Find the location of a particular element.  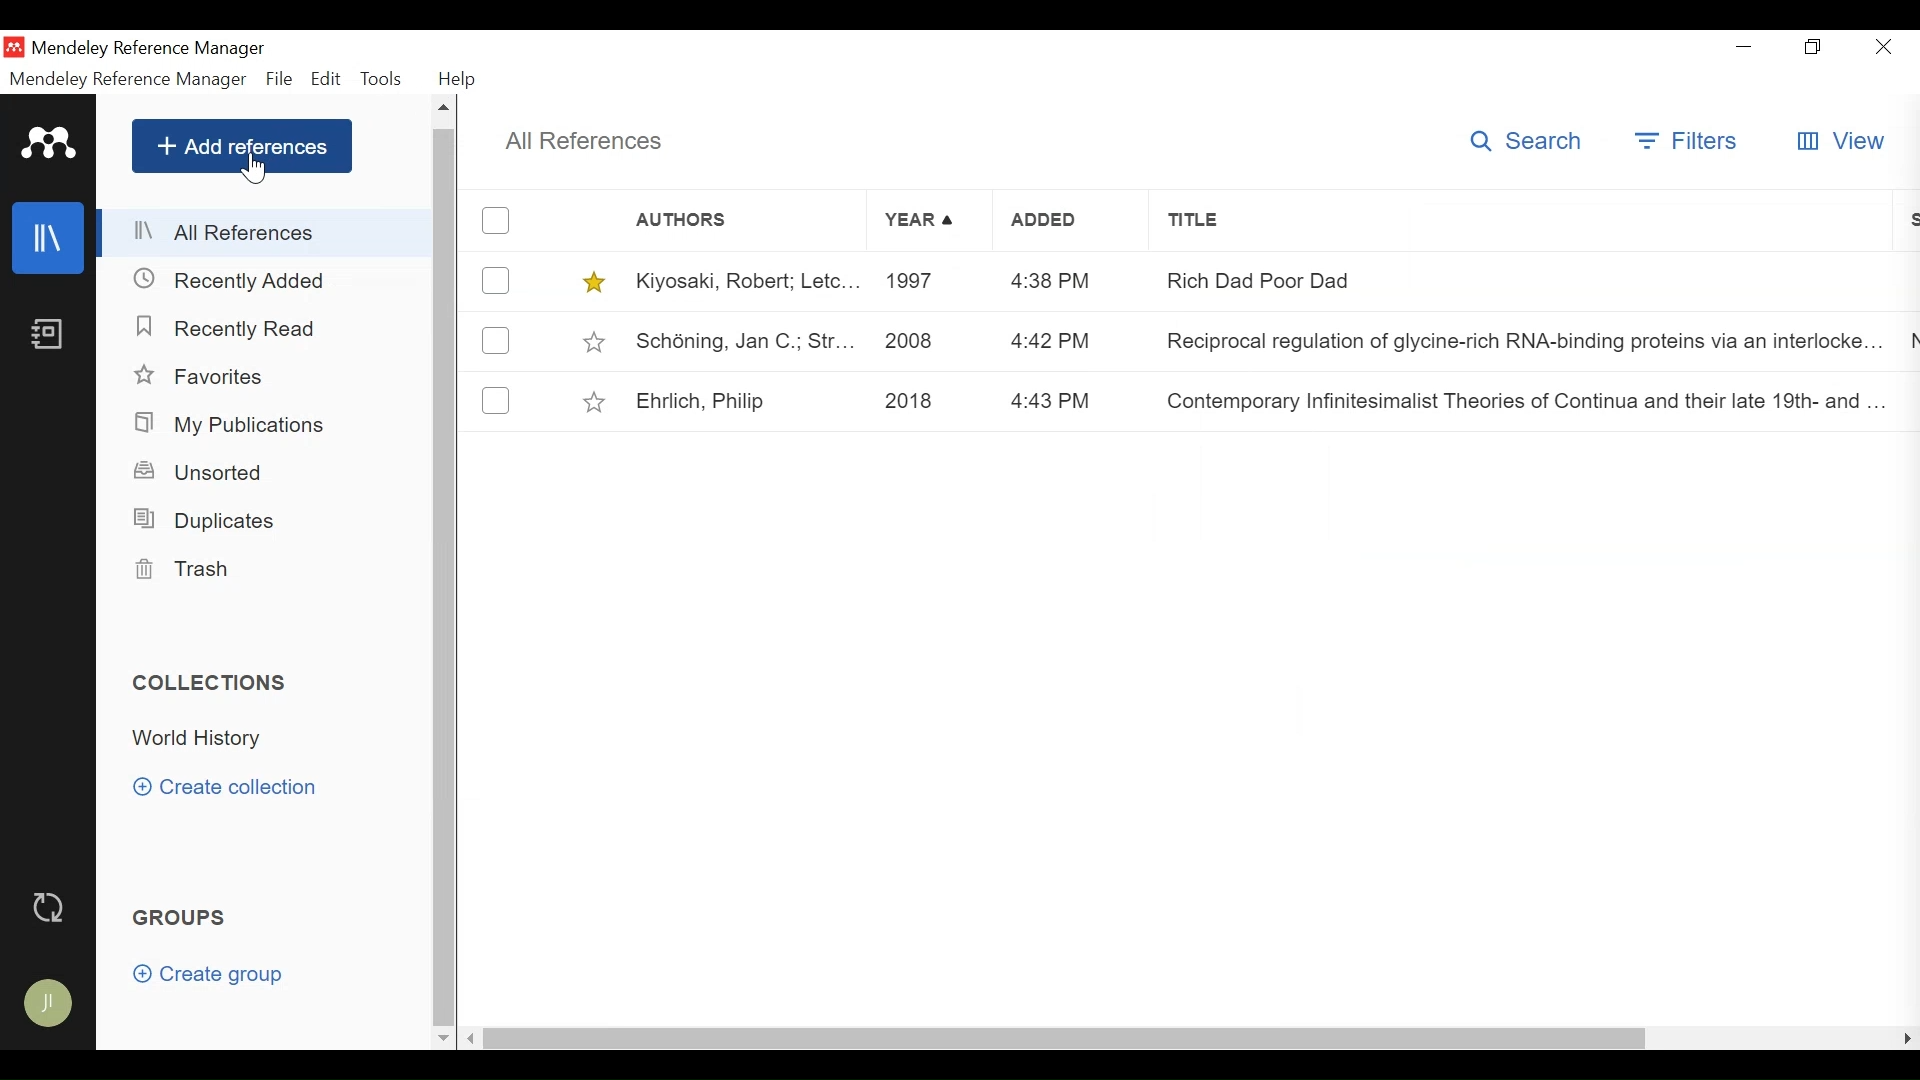

Create group is located at coordinates (212, 975).